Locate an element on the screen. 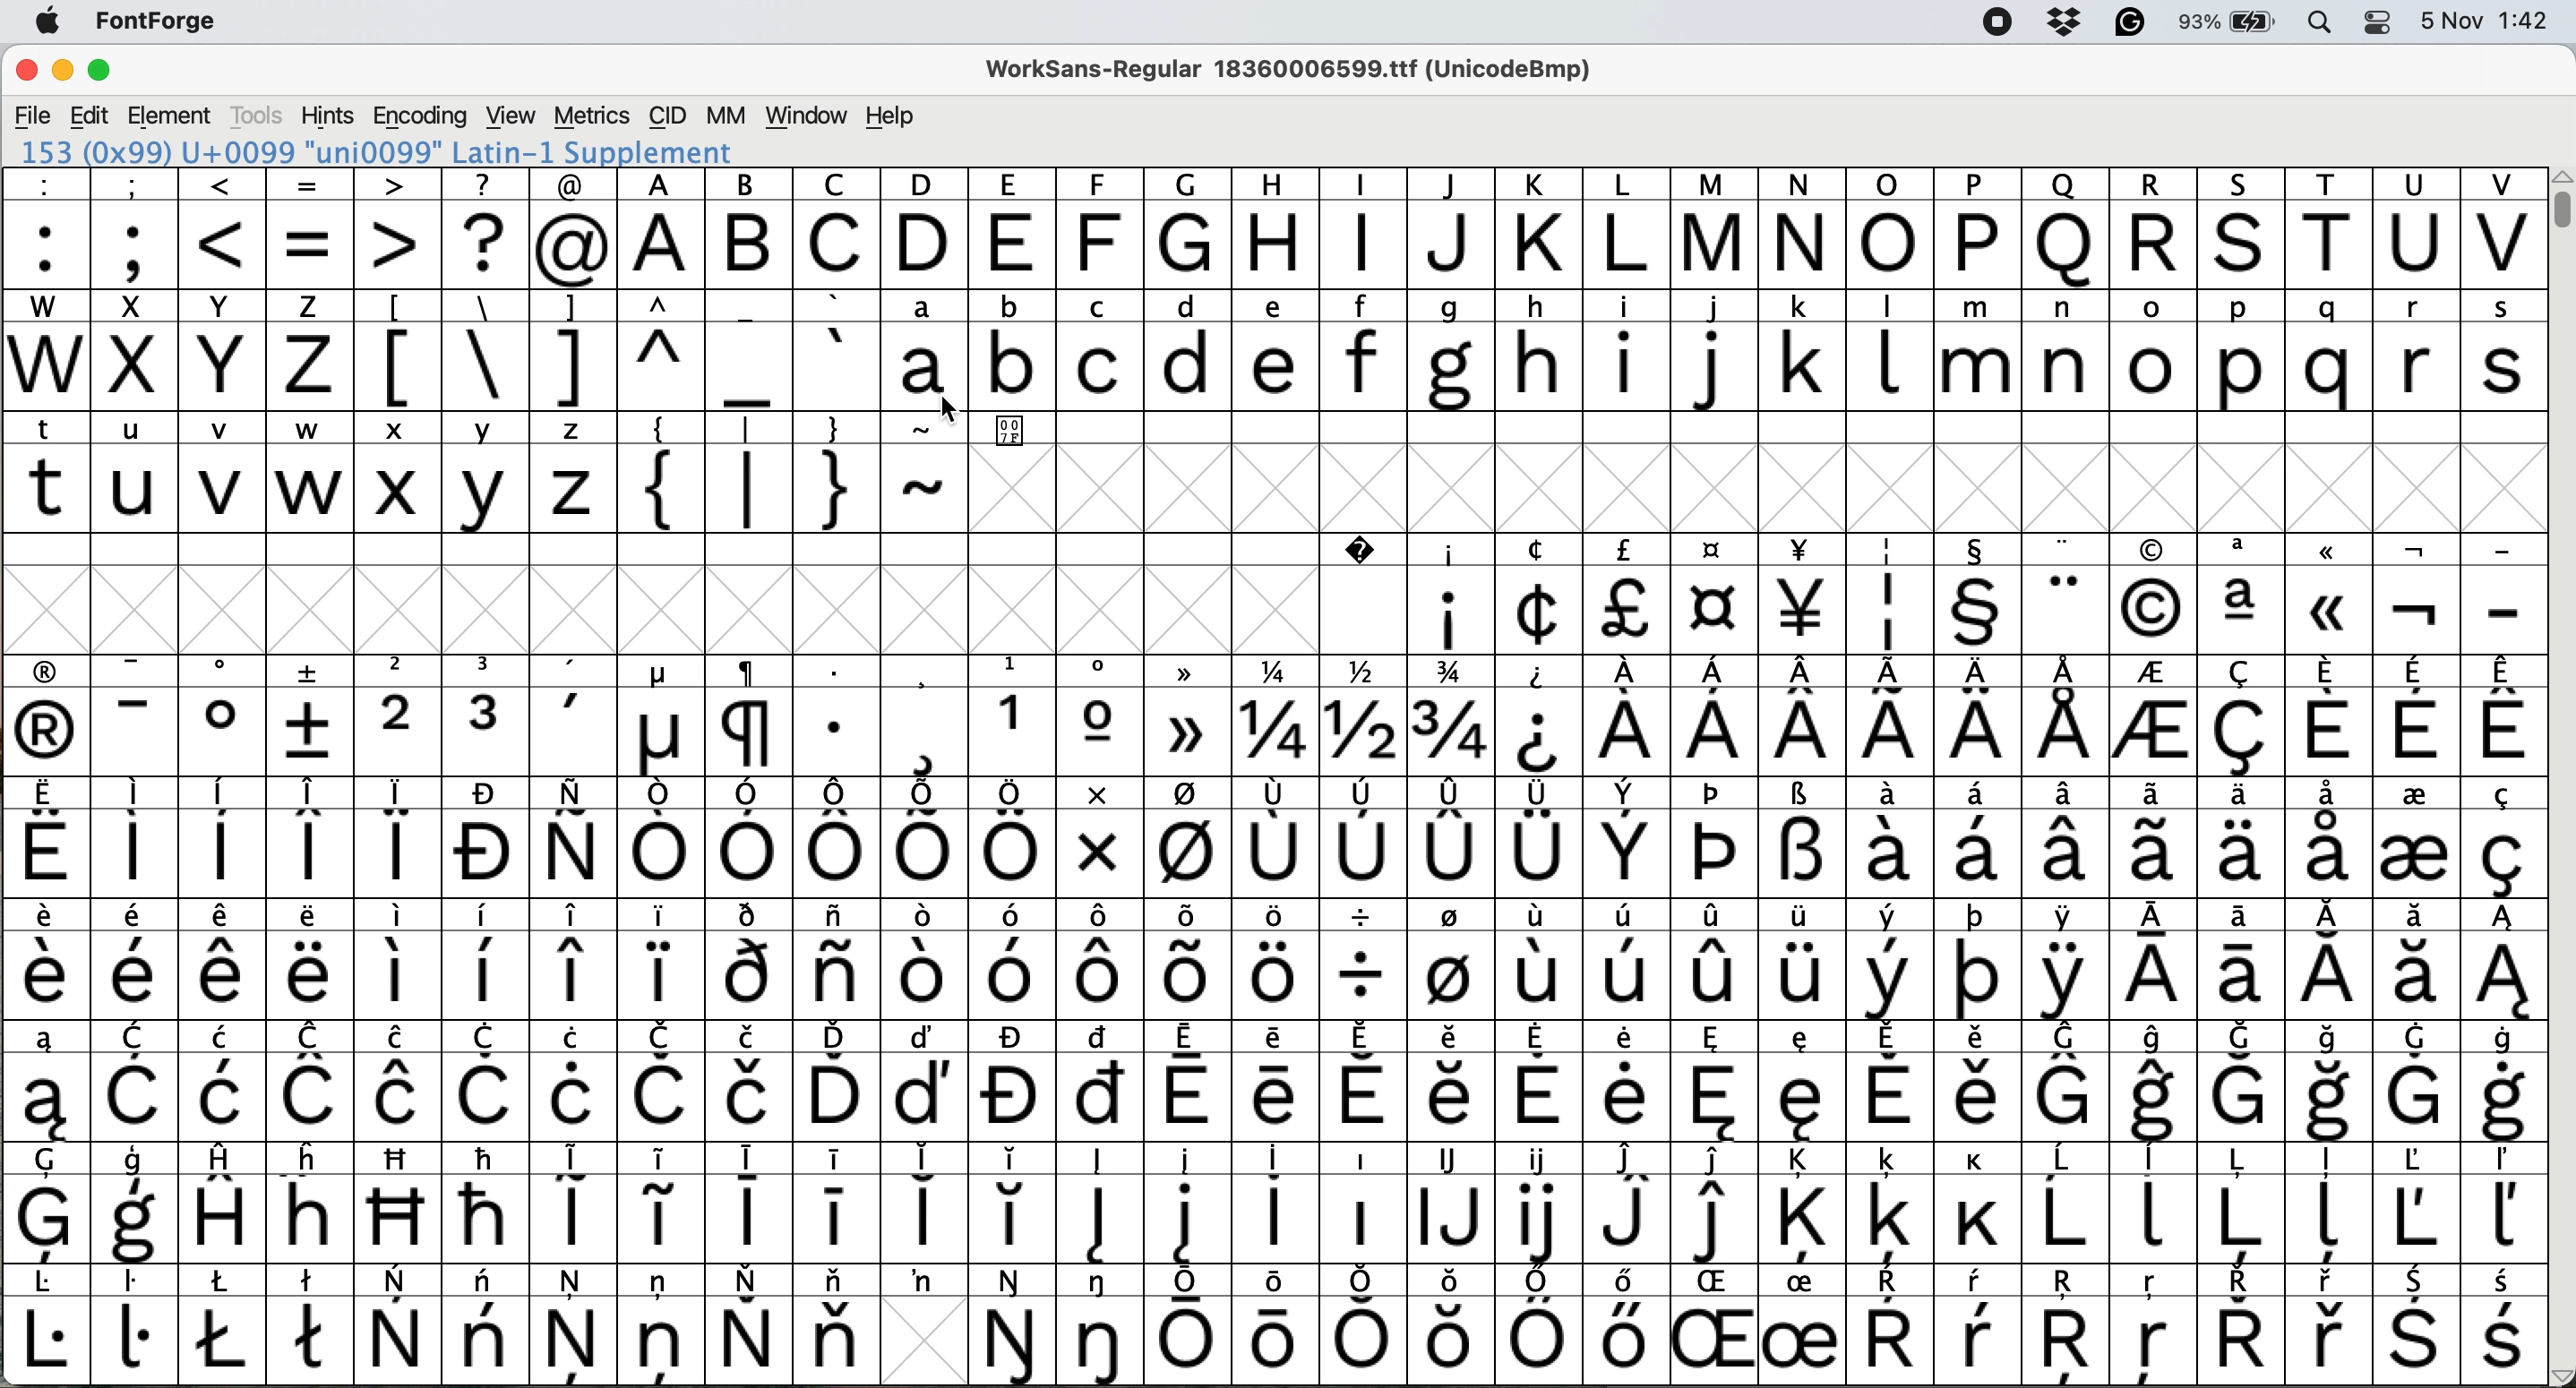  symbol is located at coordinates (1716, 716).